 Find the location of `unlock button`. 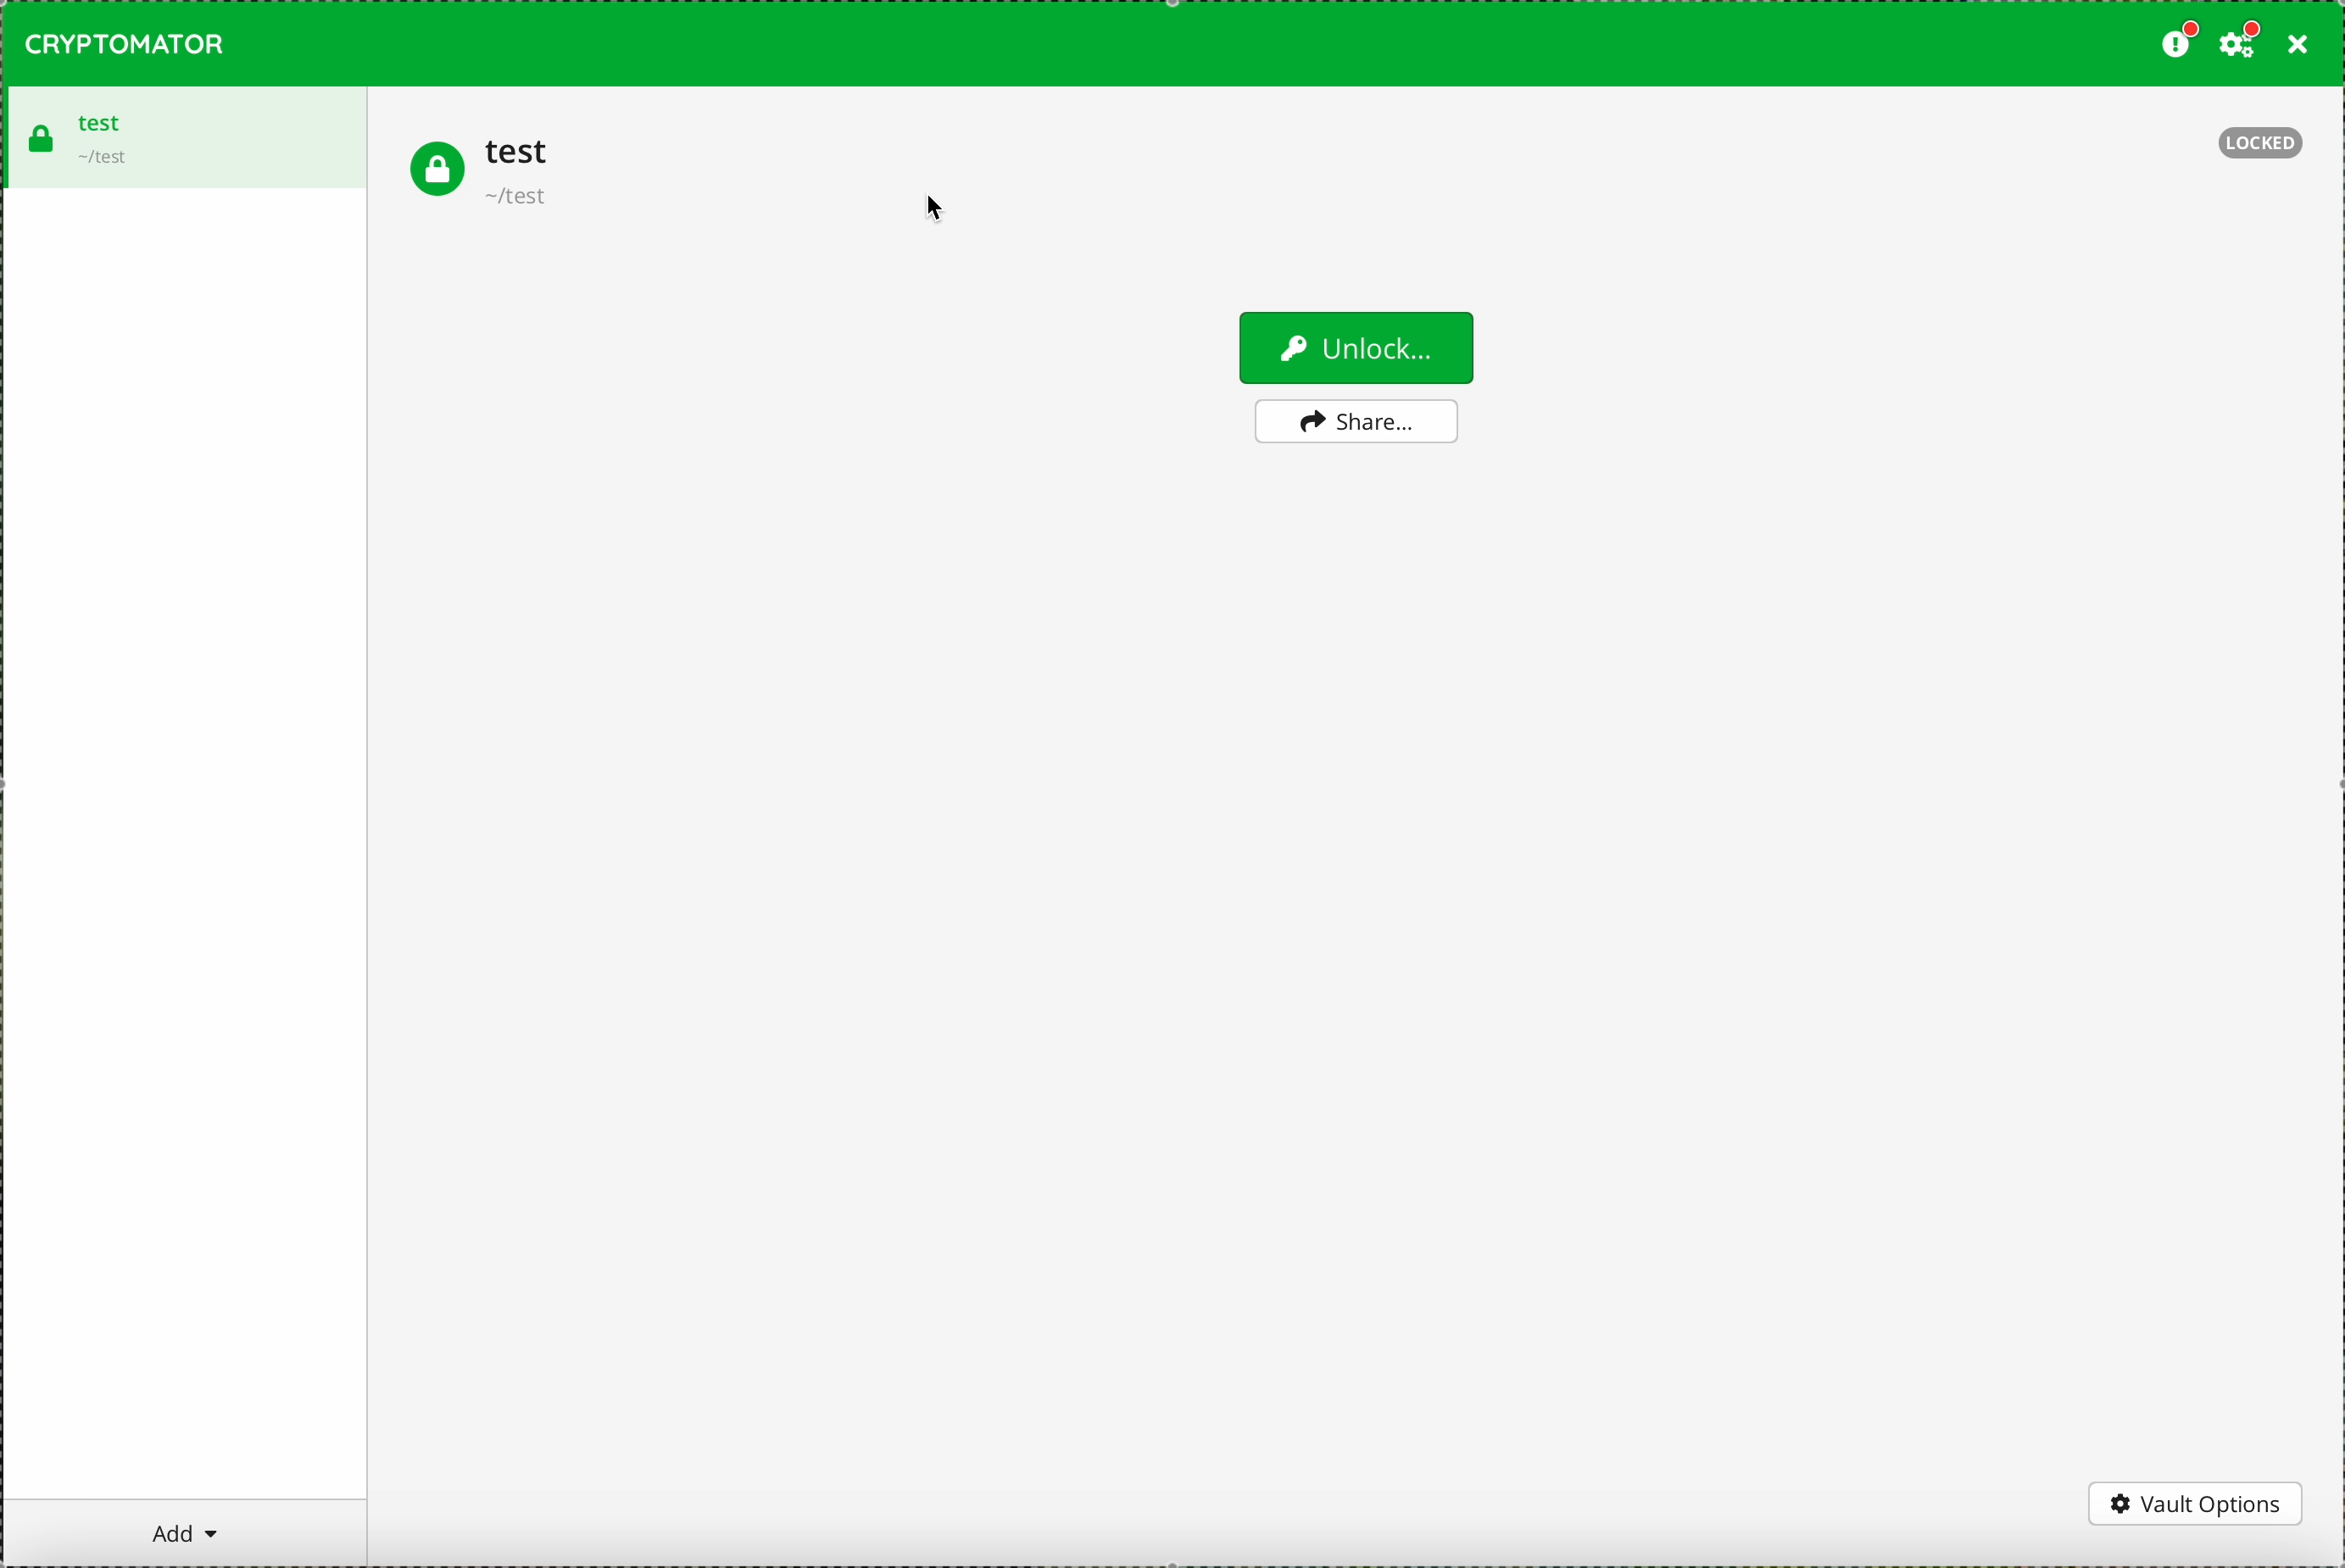

unlock button is located at coordinates (1354, 346).